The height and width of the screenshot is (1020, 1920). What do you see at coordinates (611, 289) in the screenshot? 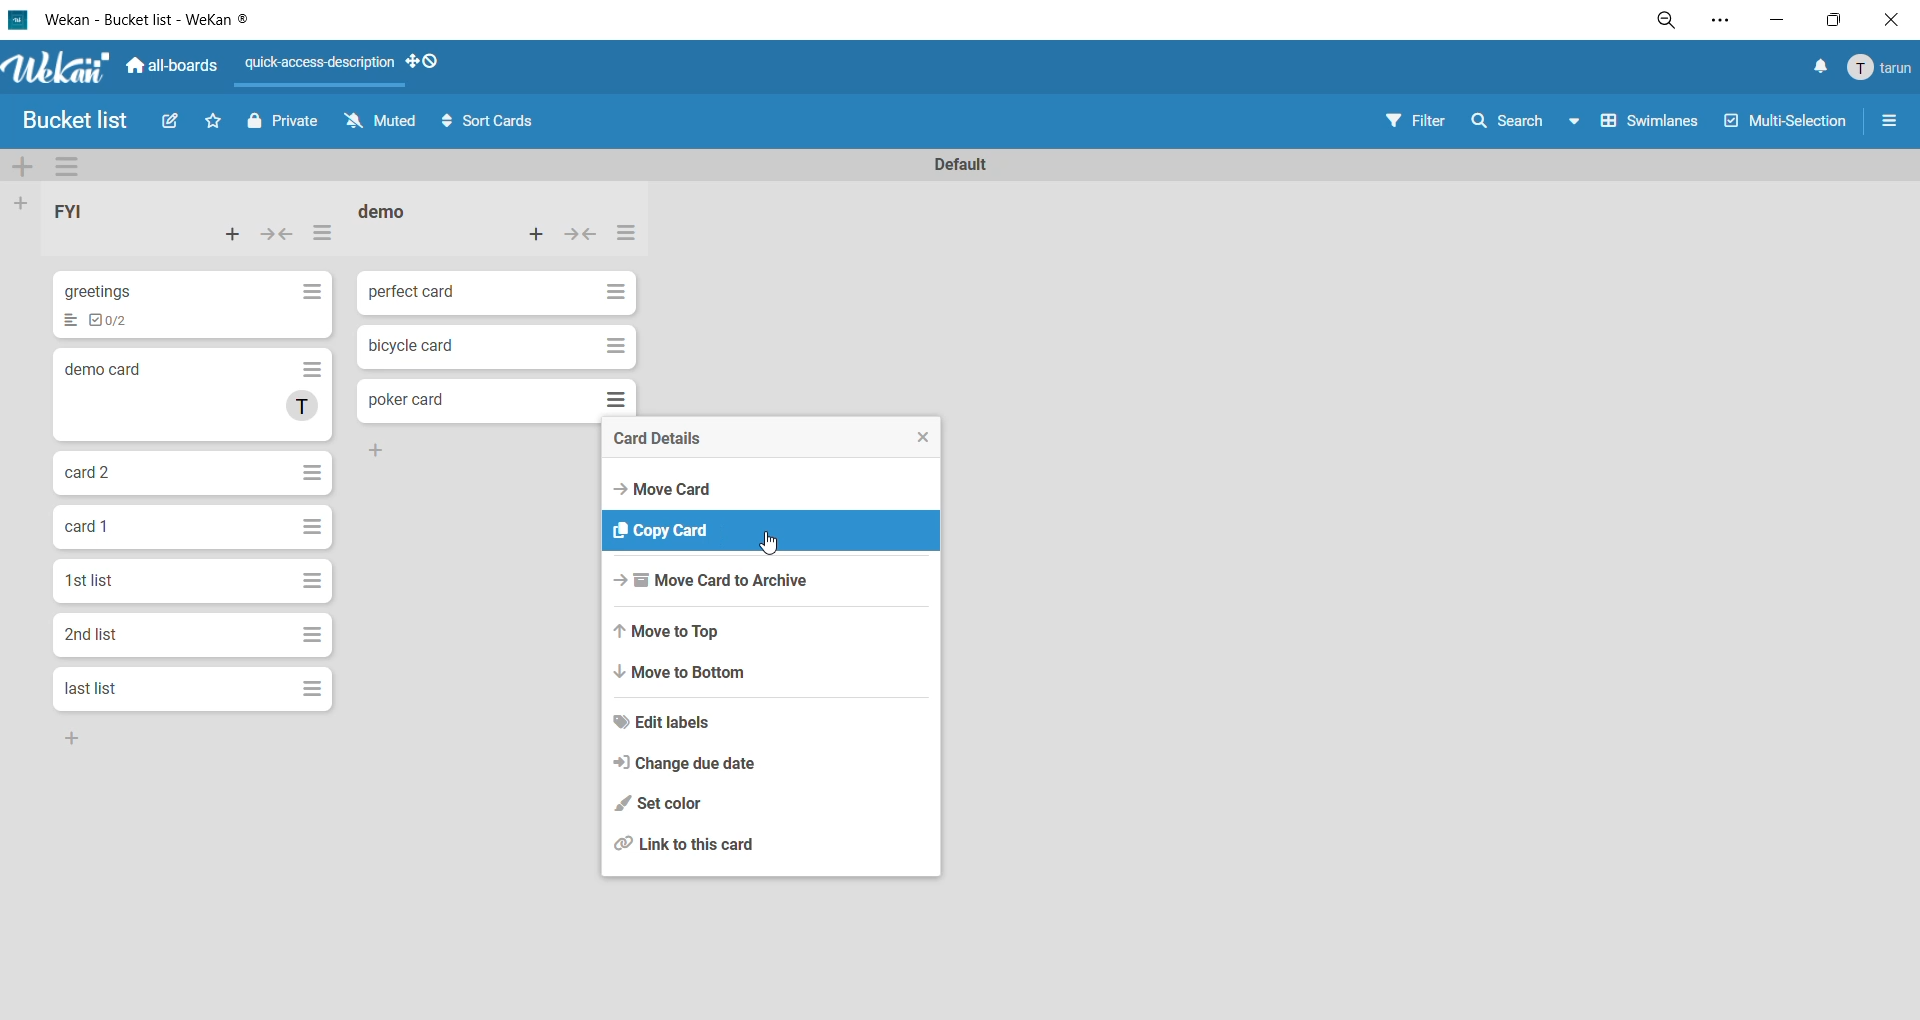
I see `Hamburger` at bounding box center [611, 289].